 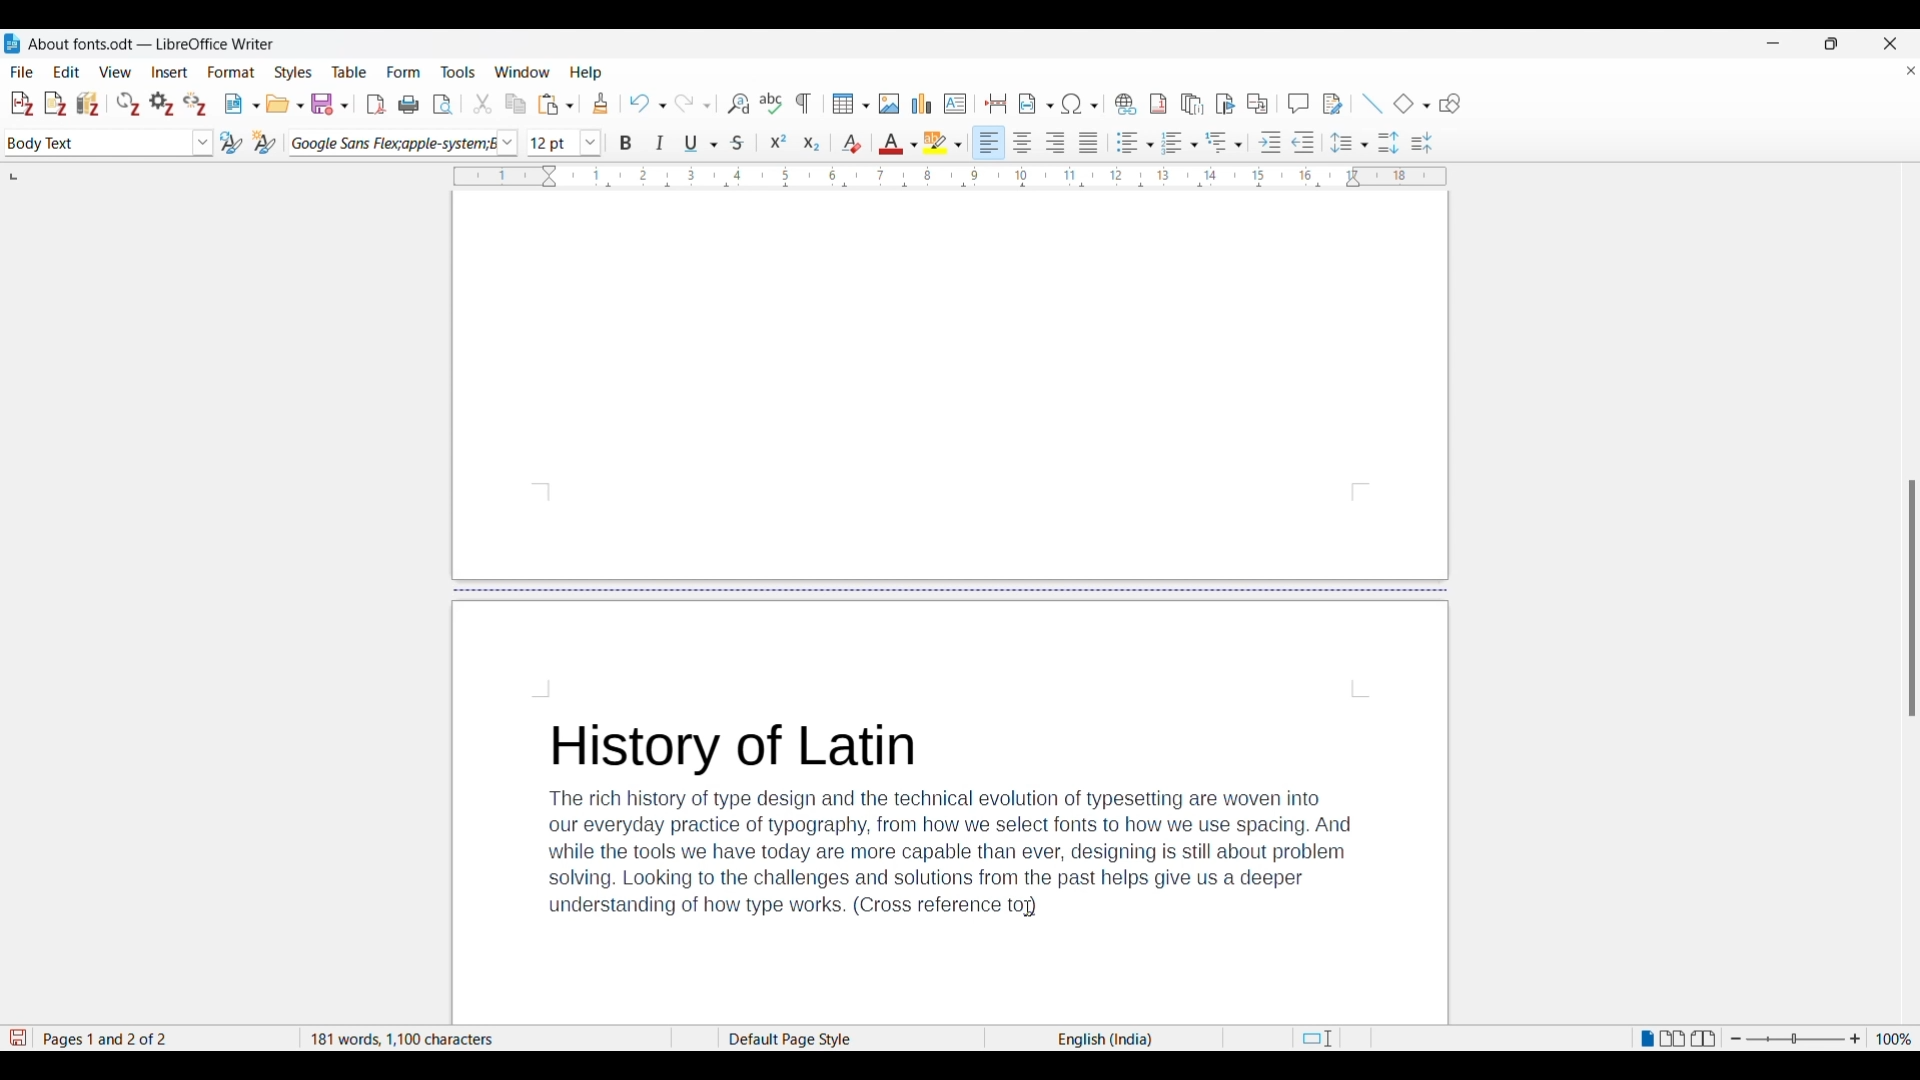 I want to click on Insert endnote, so click(x=1192, y=105).